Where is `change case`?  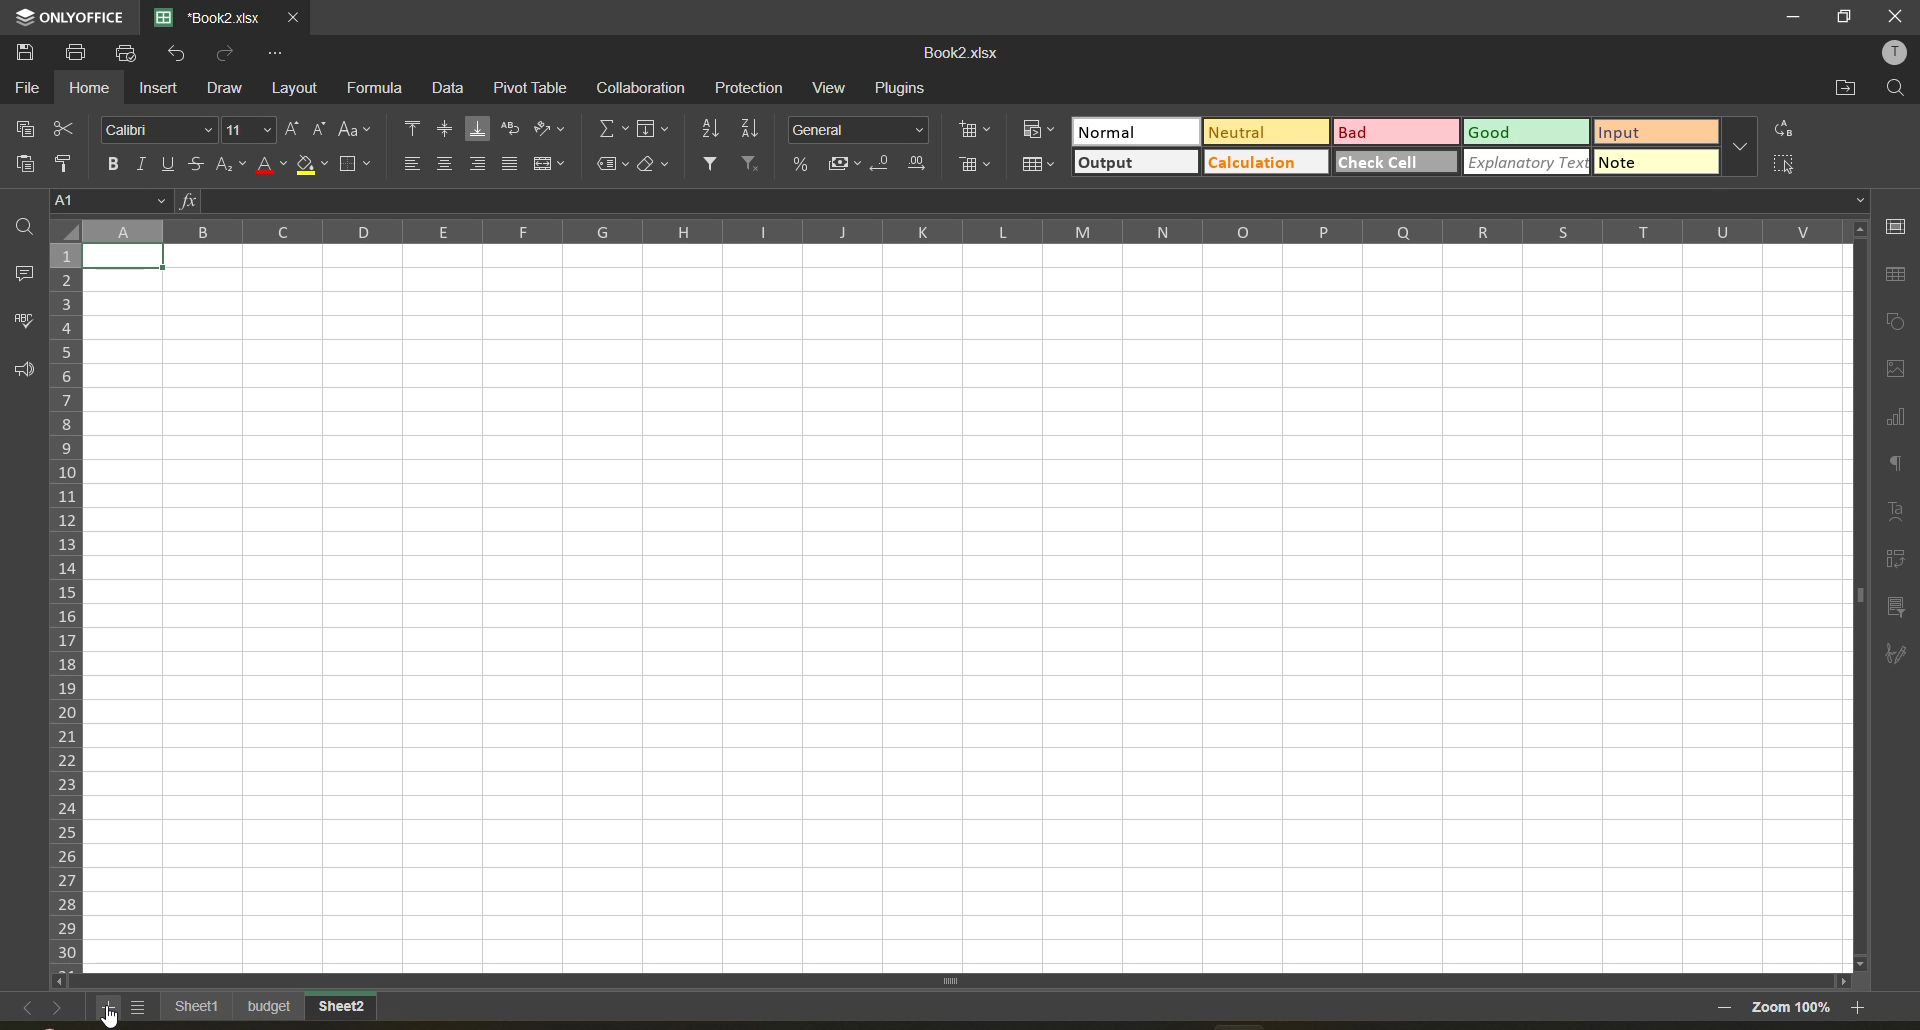
change case is located at coordinates (359, 129).